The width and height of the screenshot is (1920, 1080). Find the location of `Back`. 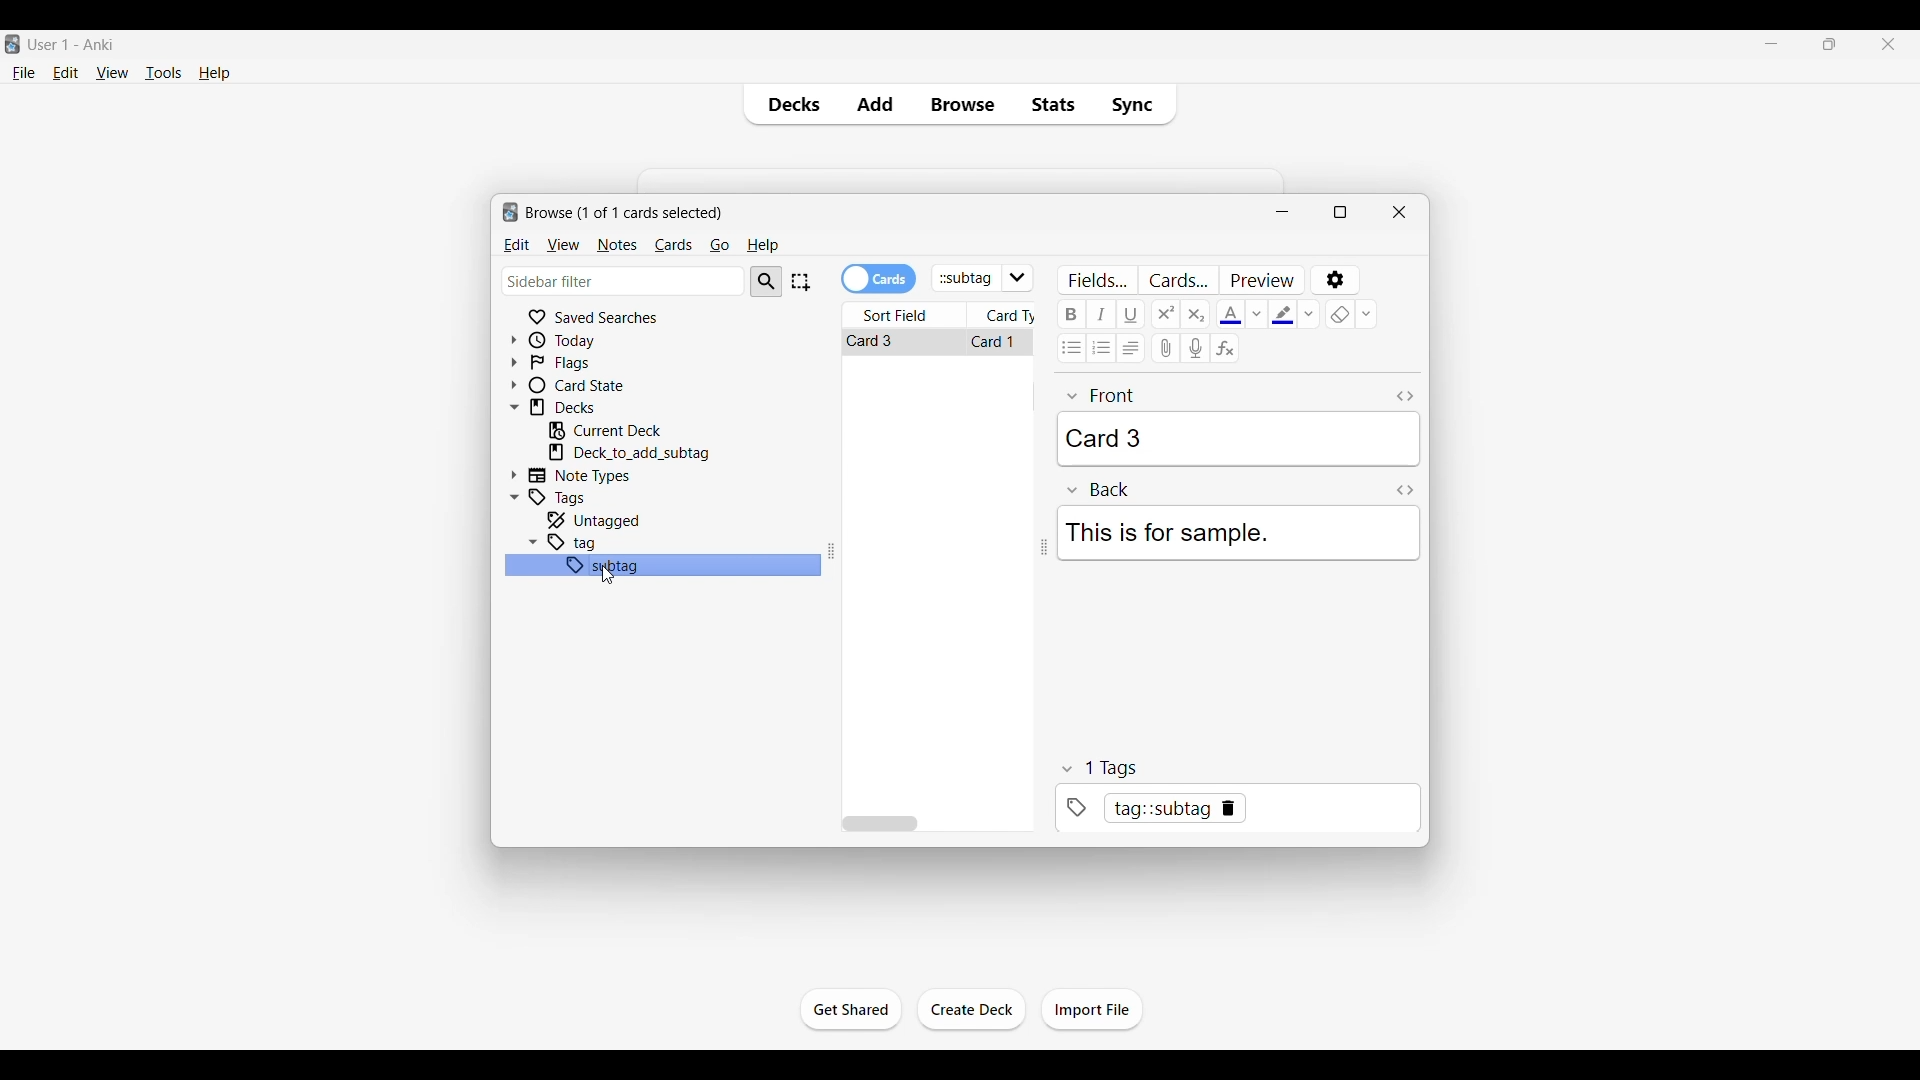

Back is located at coordinates (1099, 490).